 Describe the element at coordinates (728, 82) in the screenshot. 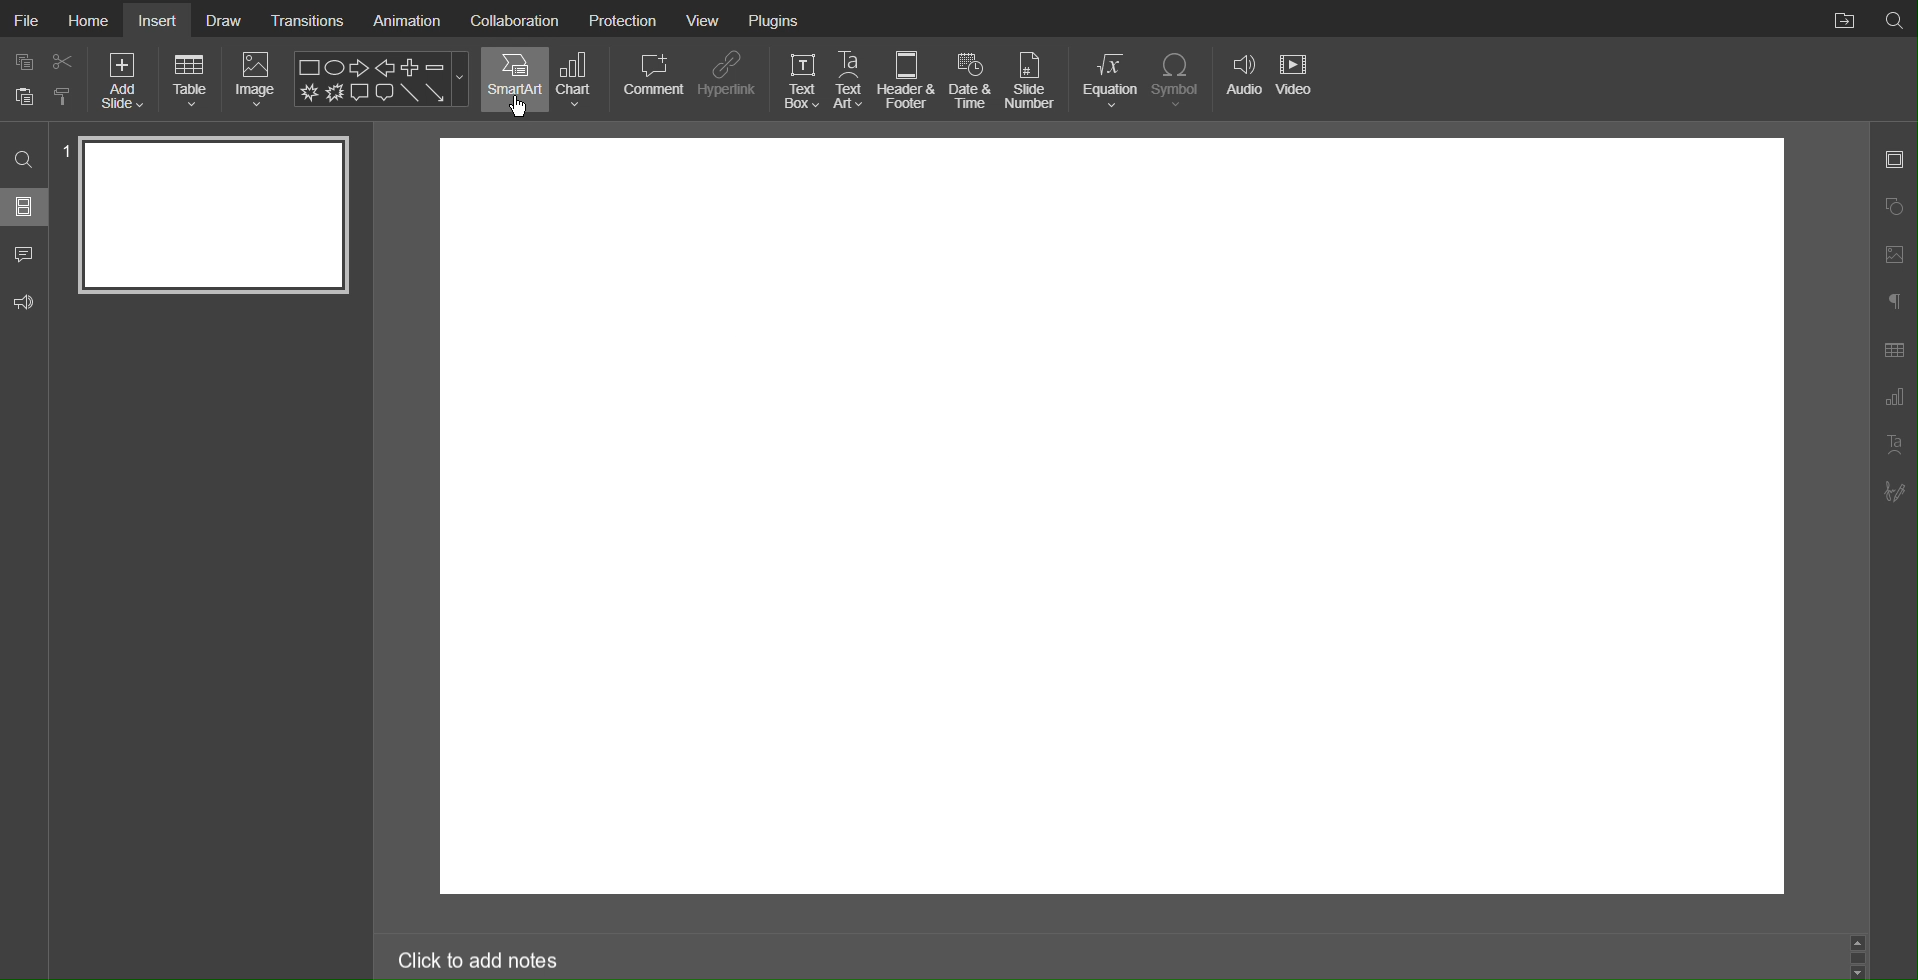

I see `Hyperlink` at that location.